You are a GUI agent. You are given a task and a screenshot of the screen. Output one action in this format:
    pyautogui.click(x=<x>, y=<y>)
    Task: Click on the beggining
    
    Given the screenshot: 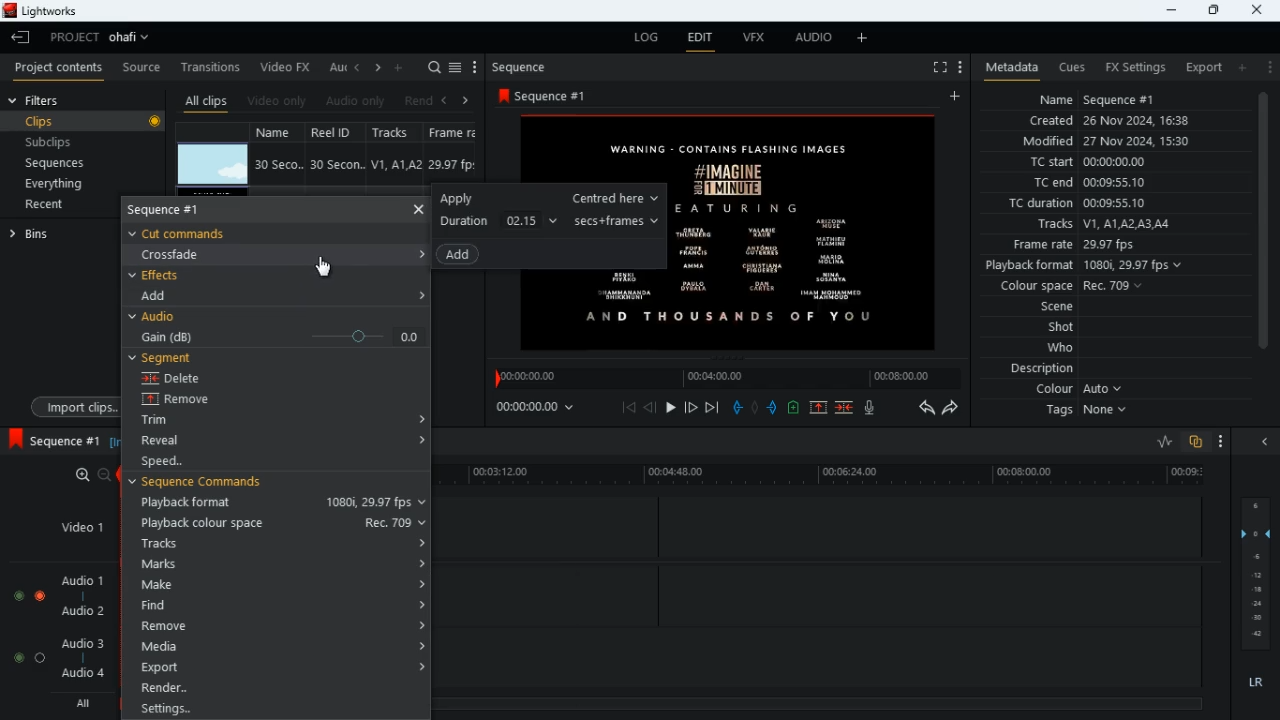 What is the action you would take?
    pyautogui.click(x=629, y=407)
    